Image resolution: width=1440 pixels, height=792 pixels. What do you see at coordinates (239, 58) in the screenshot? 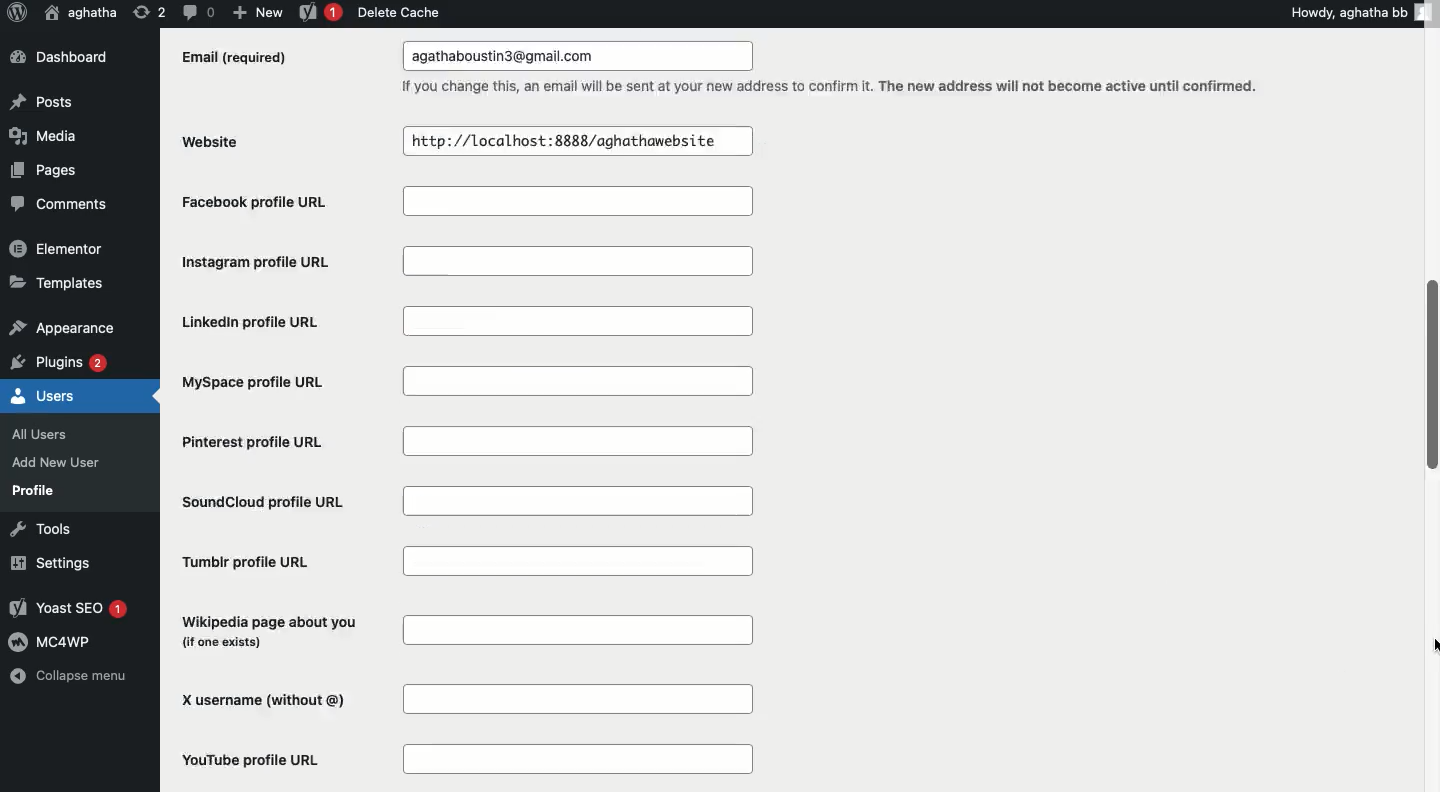
I see `Email (required)` at bounding box center [239, 58].